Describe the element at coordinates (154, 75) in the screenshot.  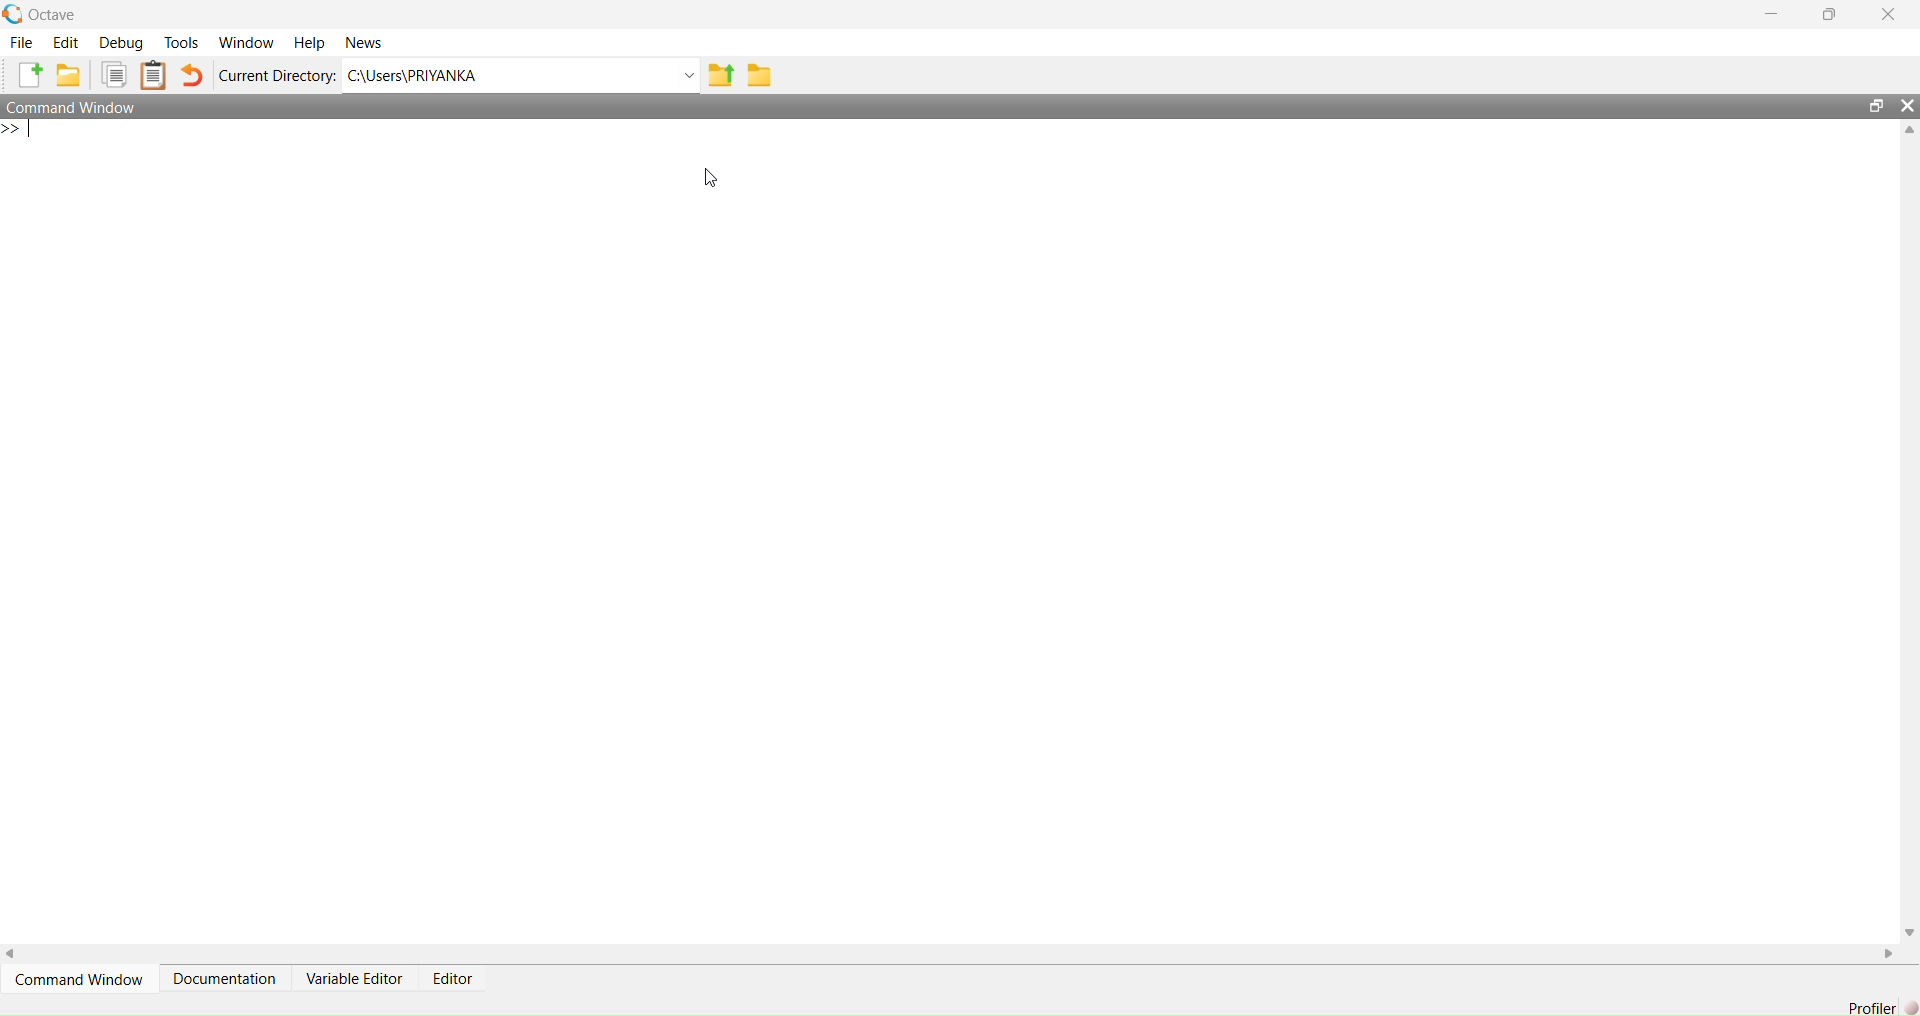
I see `Paste` at that location.